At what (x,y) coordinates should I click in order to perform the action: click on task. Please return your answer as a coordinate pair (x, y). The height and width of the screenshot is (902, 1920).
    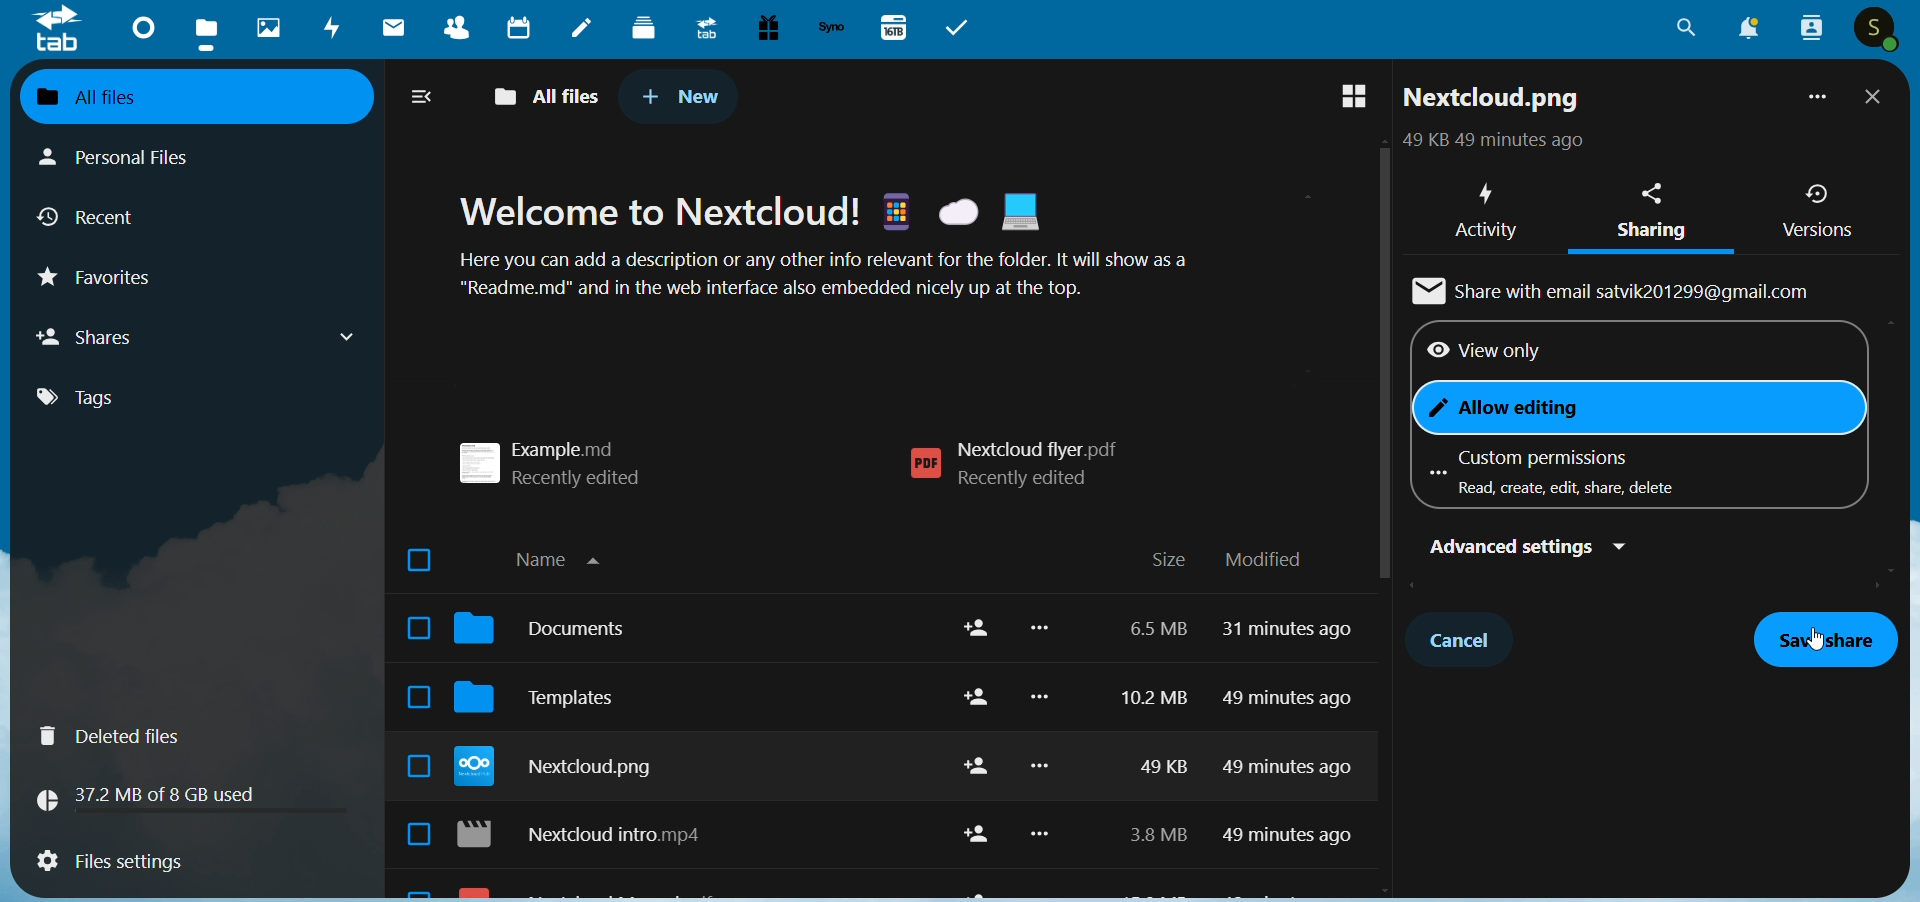
    Looking at the image, I should click on (962, 28).